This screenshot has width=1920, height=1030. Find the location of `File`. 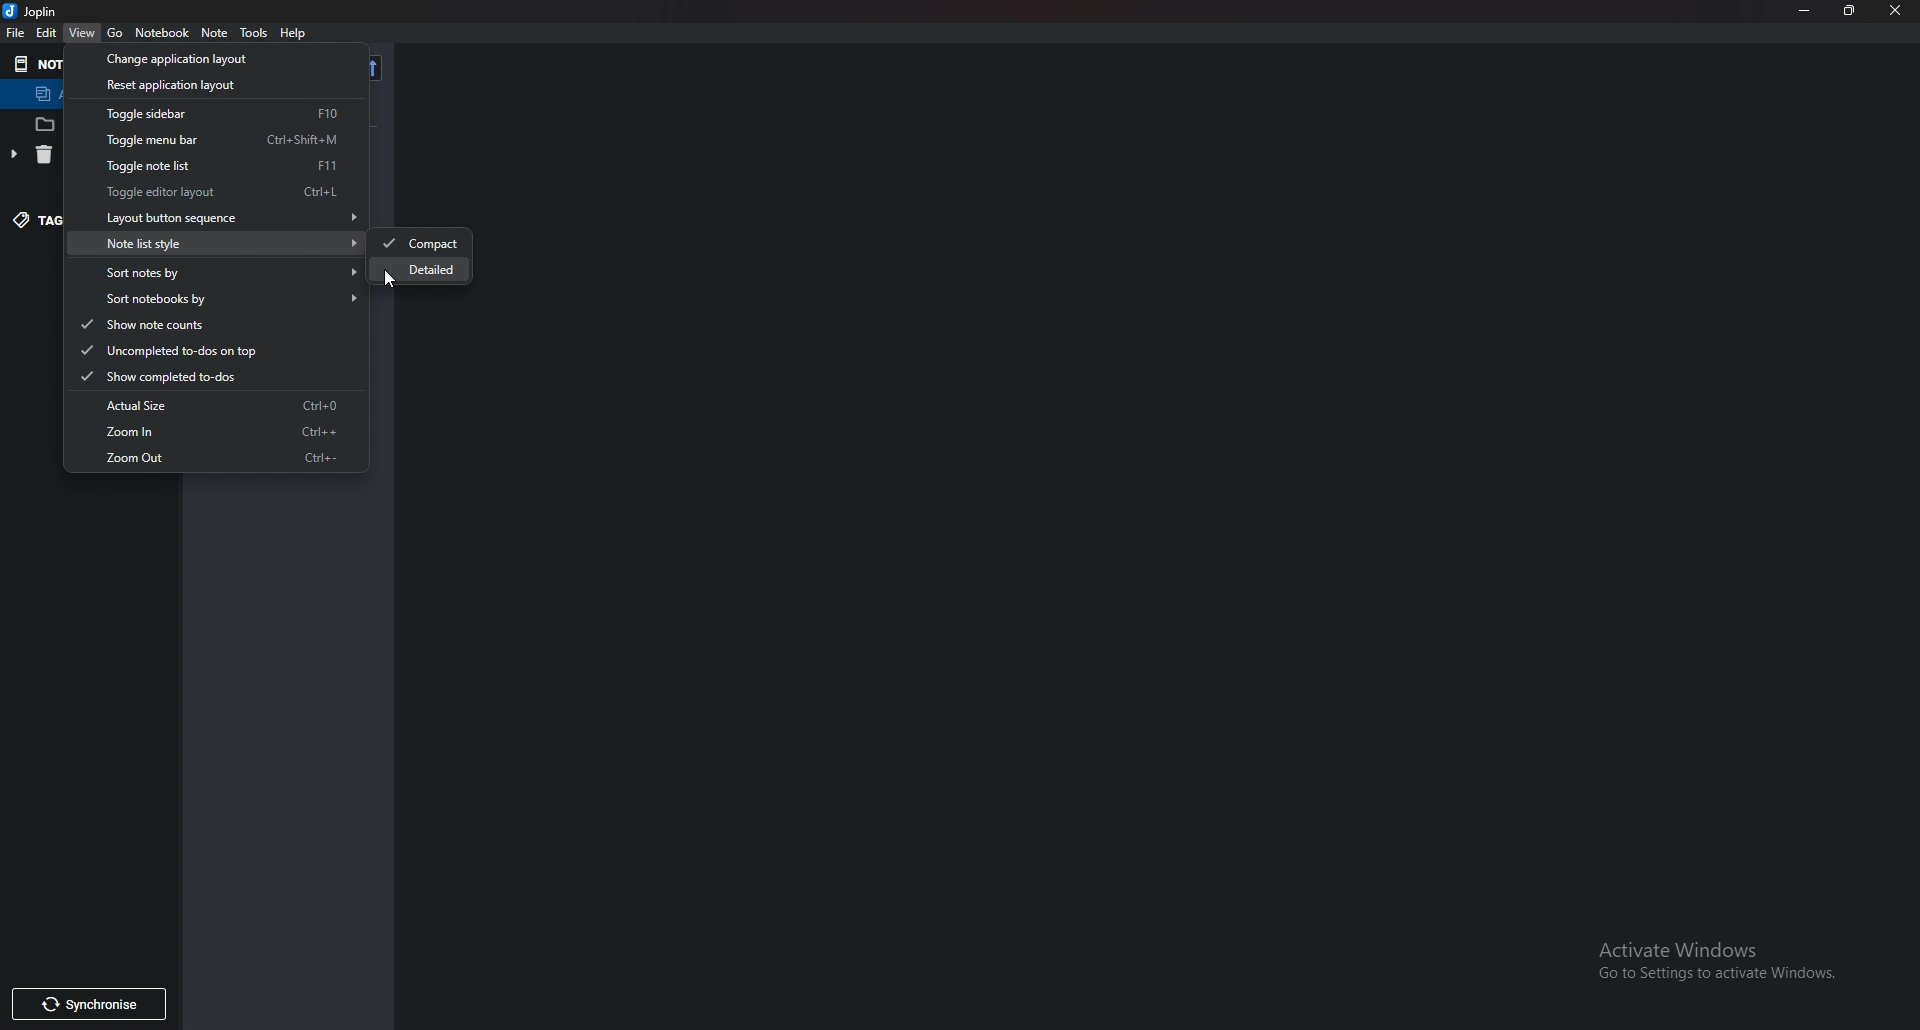

File is located at coordinates (15, 31).